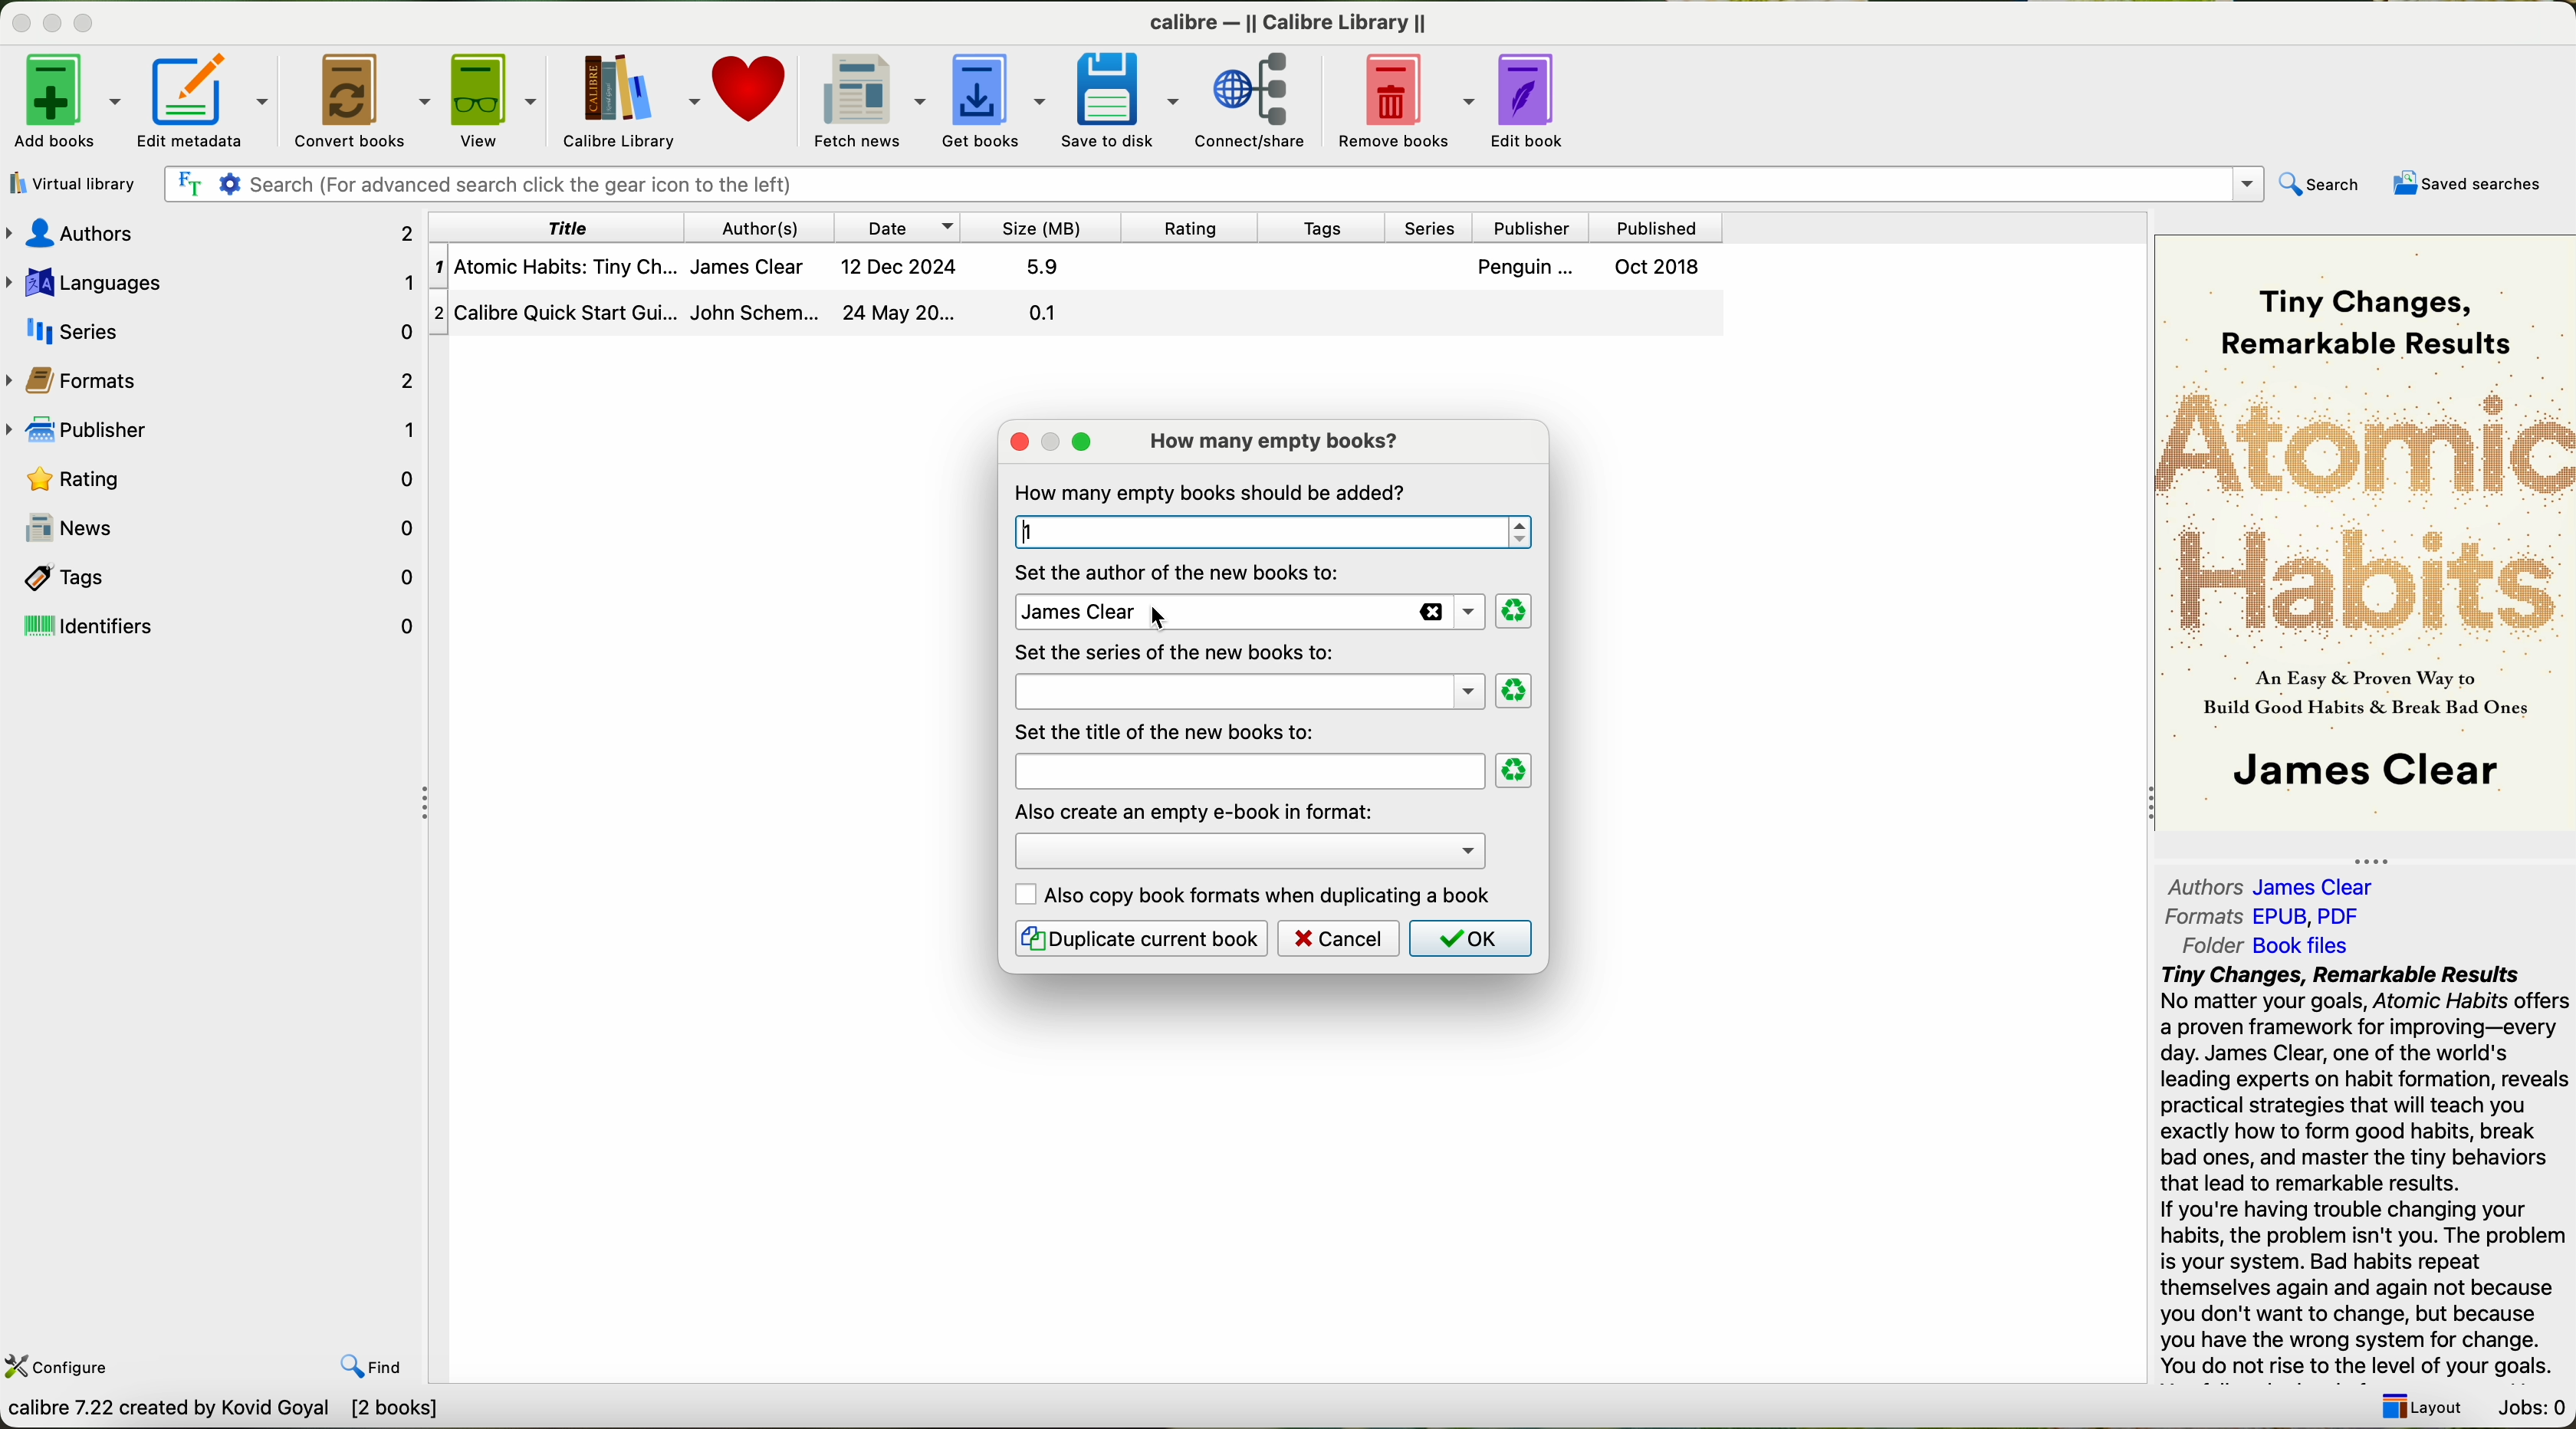  What do you see at coordinates (1140, 938) in the screenshot?
I see `duplicate current book` at bounding box center [1140, 938].